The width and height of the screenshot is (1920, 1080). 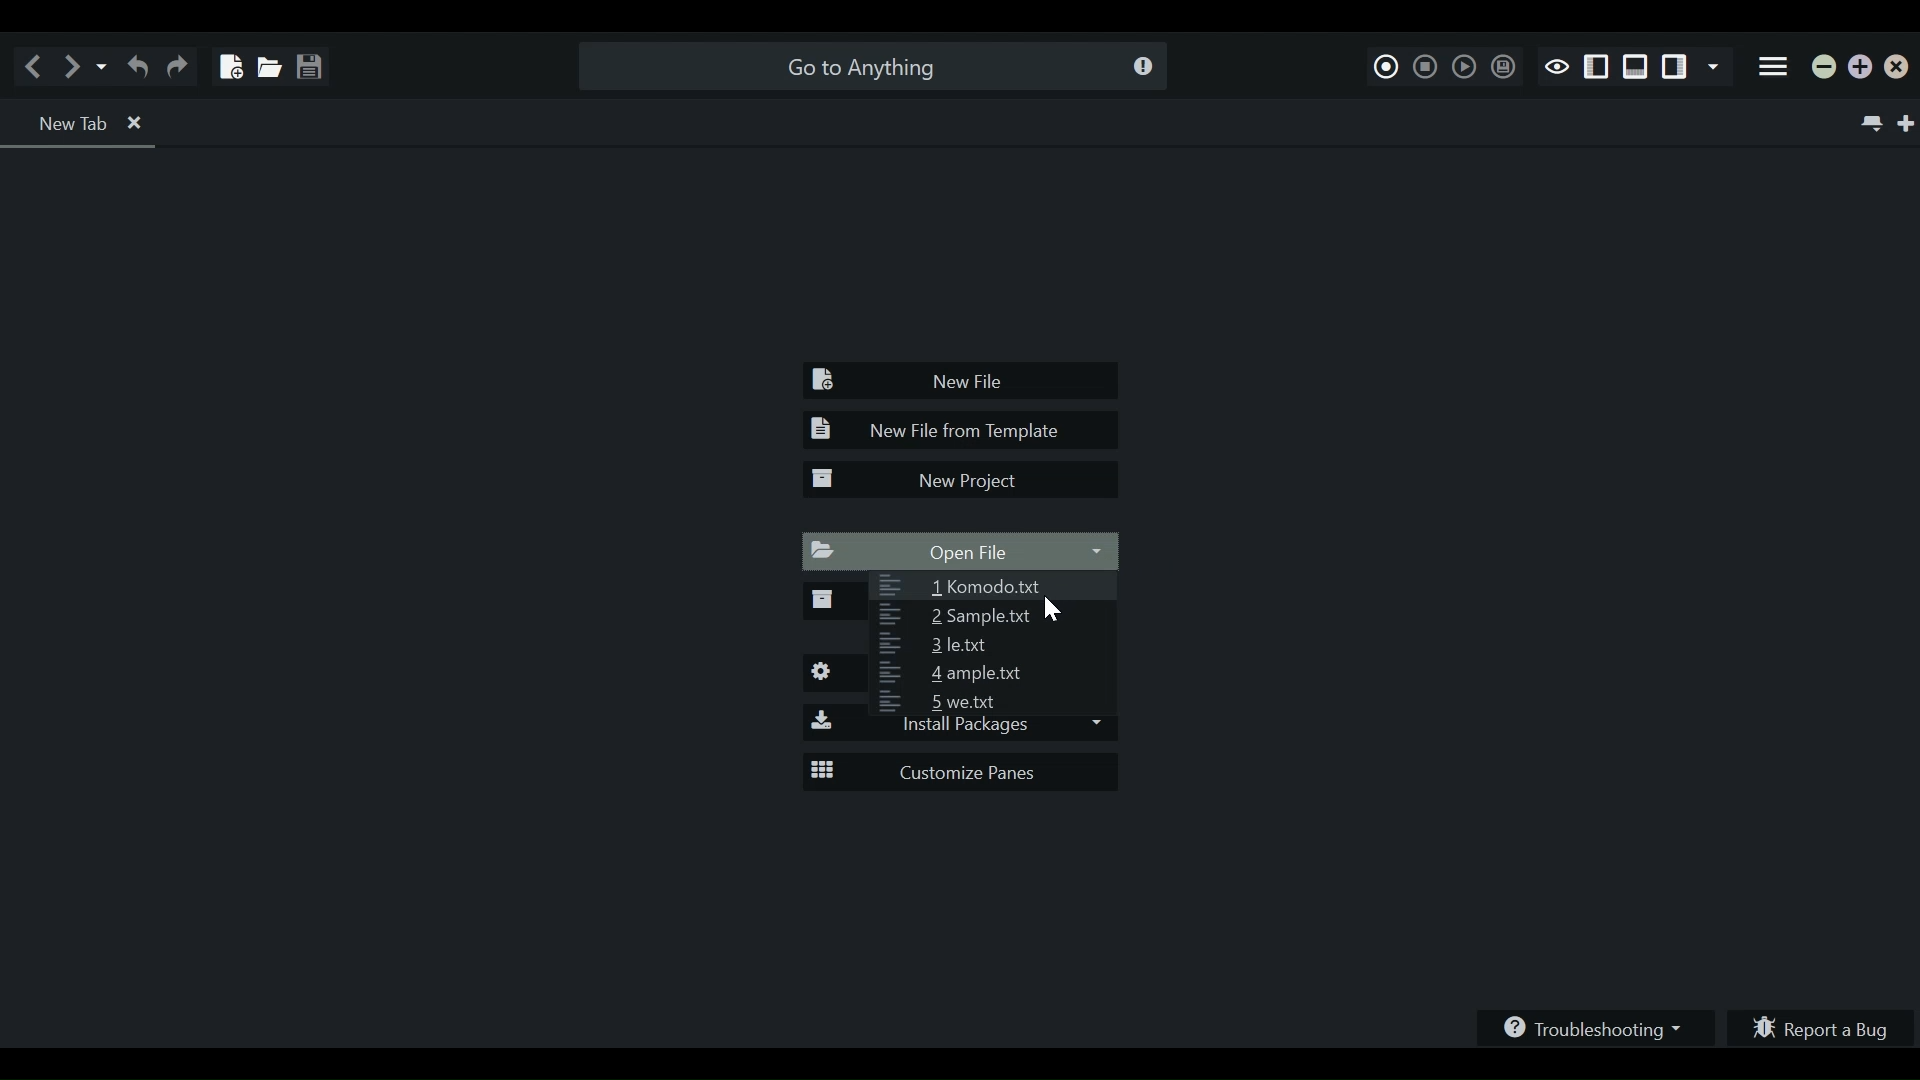 What do you see at coordinates (993, 644) in the screenshot?
I see `Open Files Options` at bounding box center [993, 644].